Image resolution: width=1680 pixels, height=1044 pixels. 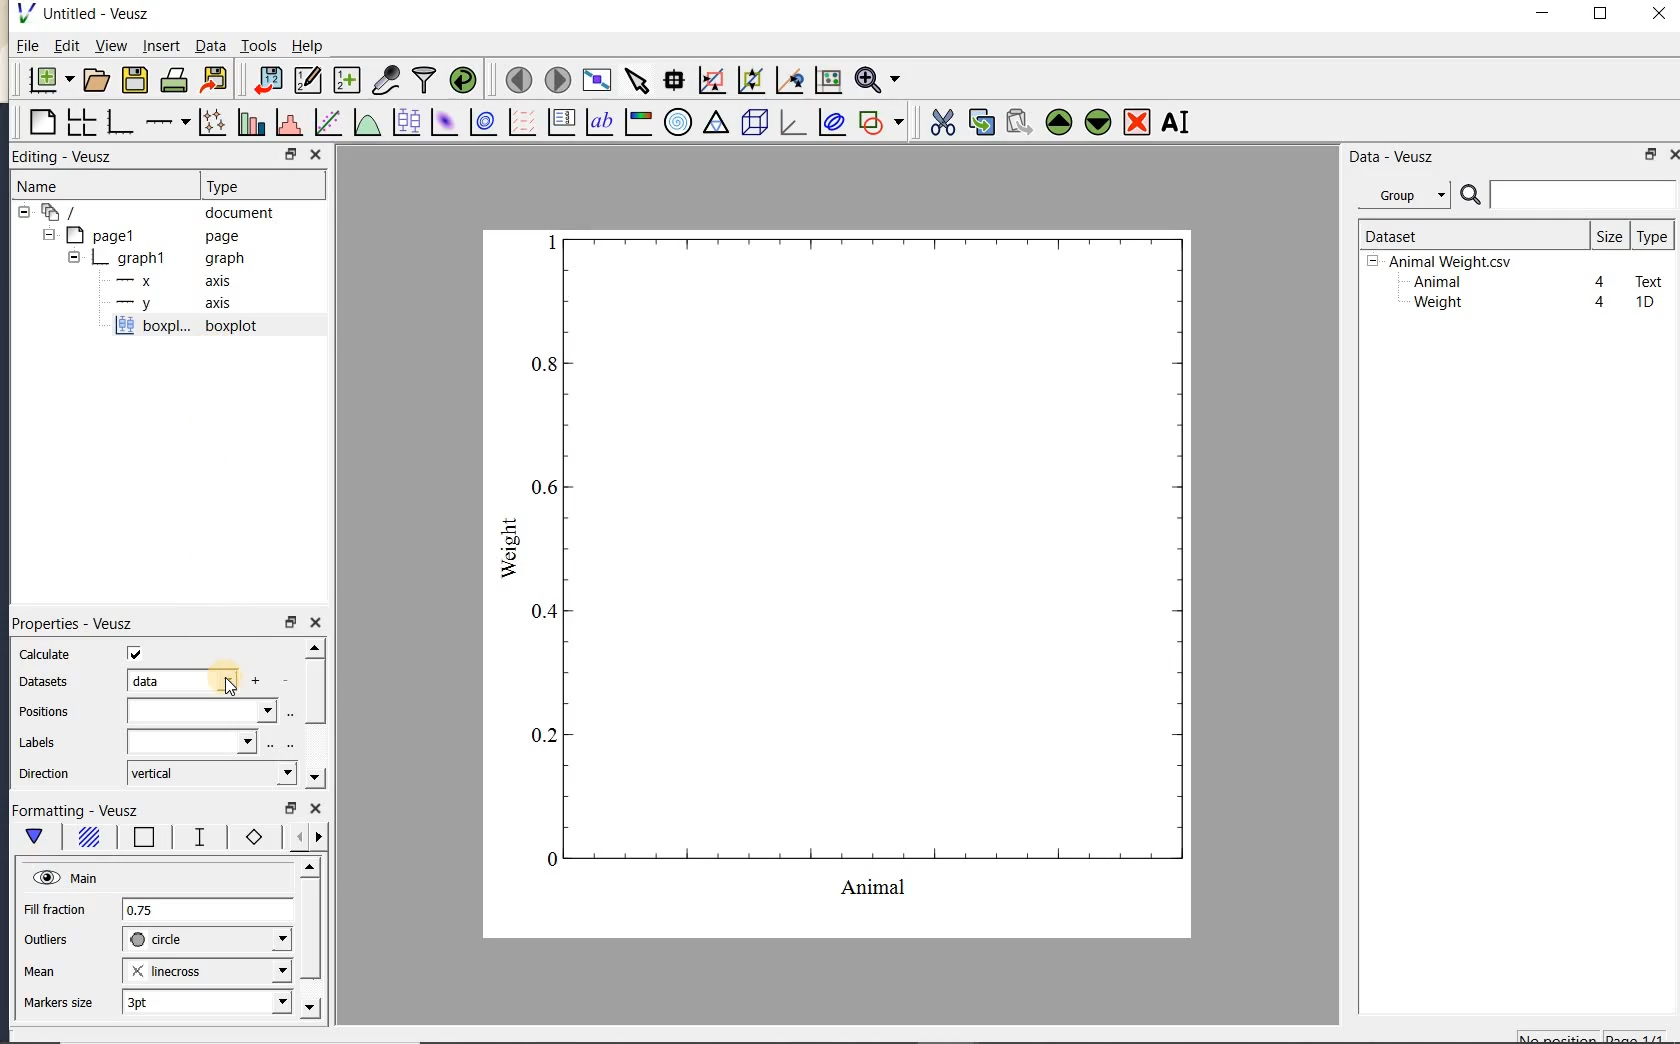 What do you see at coordinates (1019, 124) in the screenshot?
I see `paste widget from the clipboard` at bounding box center [1019, 124].